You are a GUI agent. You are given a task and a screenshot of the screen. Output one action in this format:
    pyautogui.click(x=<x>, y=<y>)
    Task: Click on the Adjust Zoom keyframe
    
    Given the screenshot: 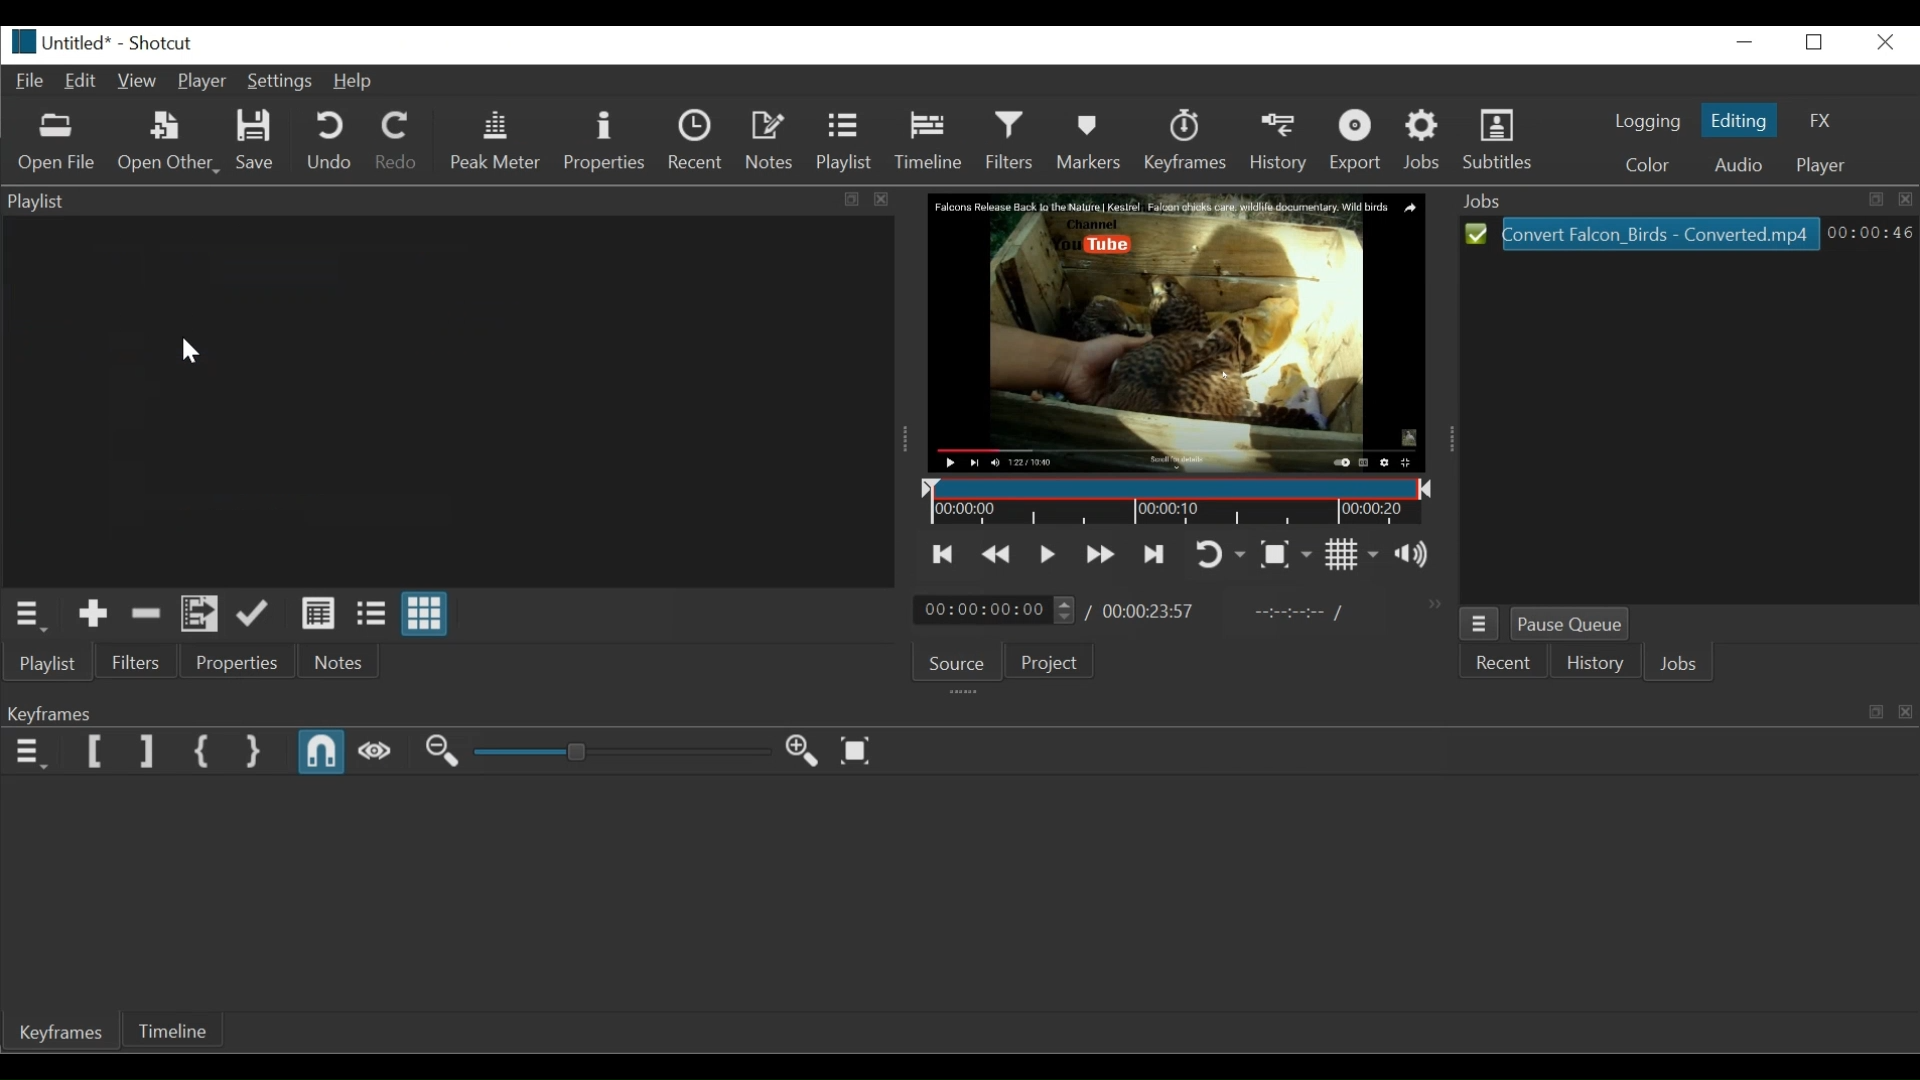 What is the action you would take?
    pyautogui.click(x=620, y=752)
    